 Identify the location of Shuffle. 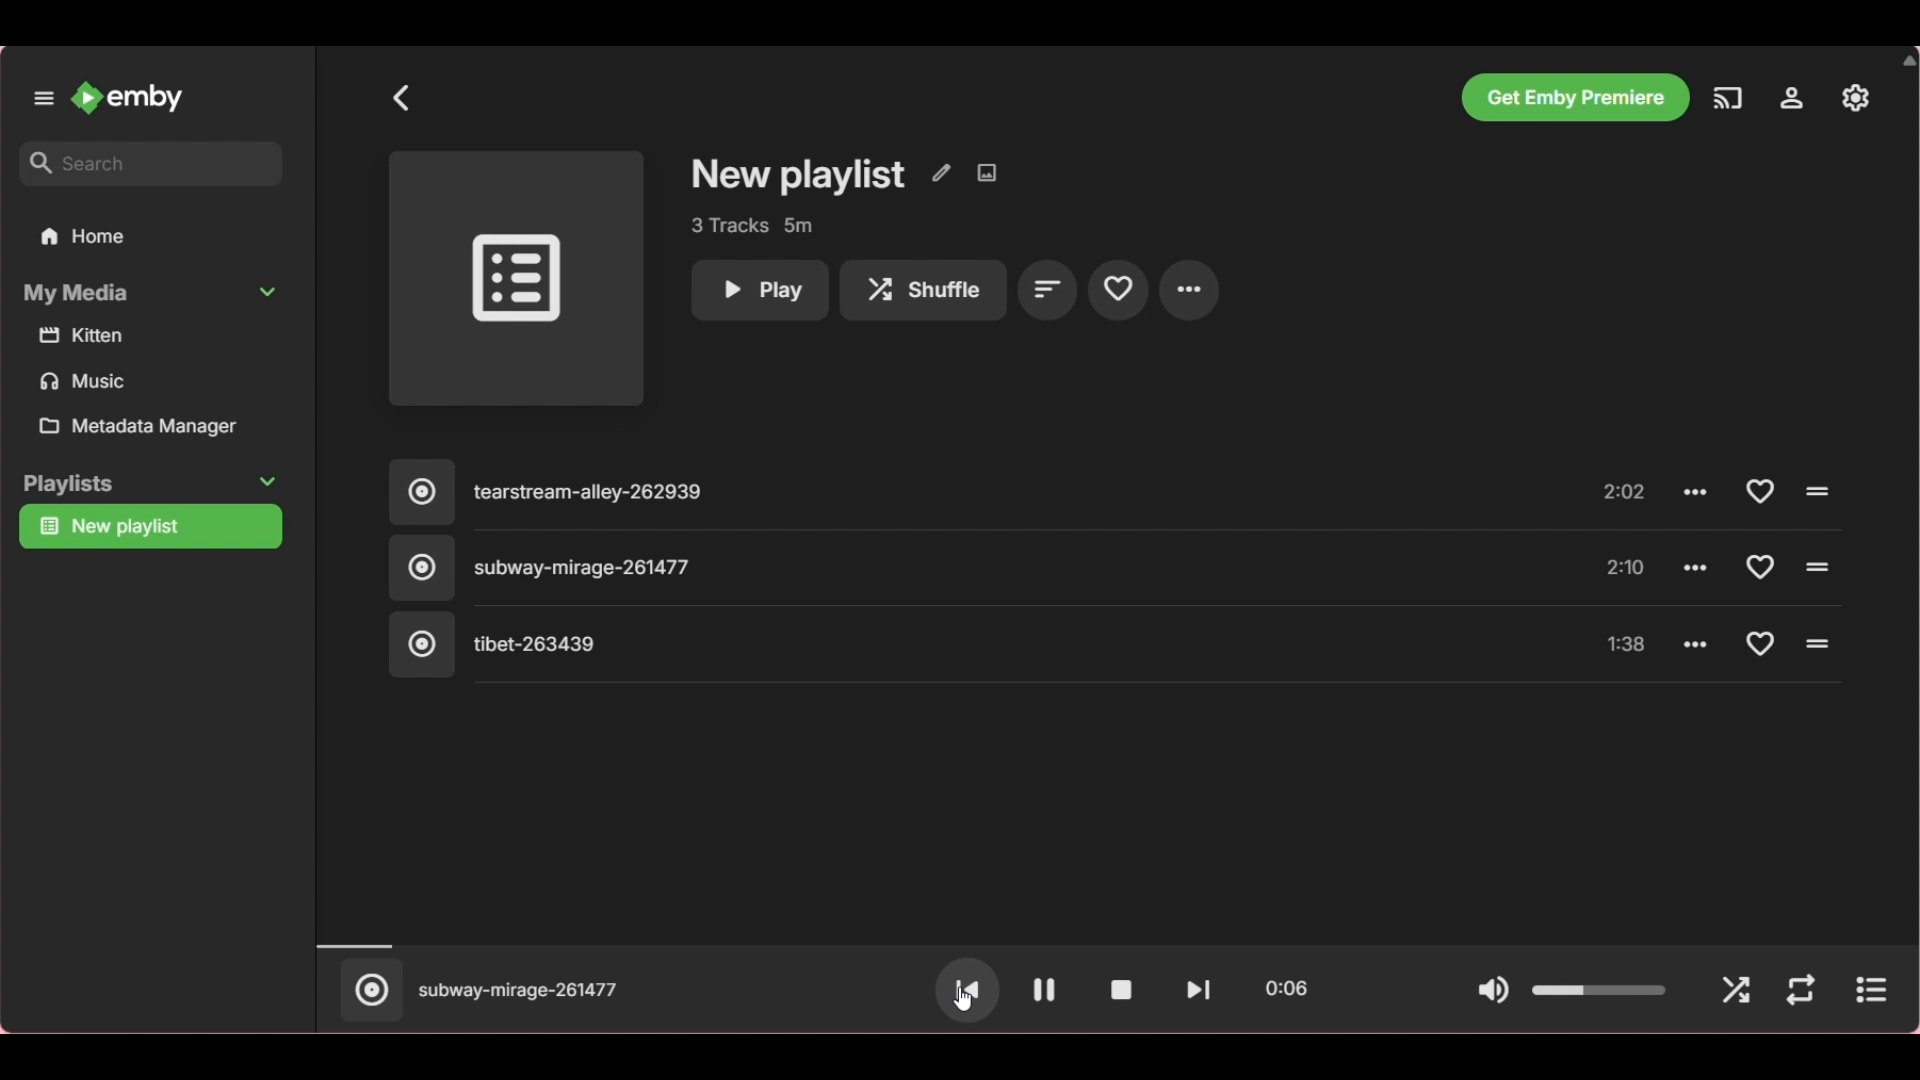
(1736, 992).